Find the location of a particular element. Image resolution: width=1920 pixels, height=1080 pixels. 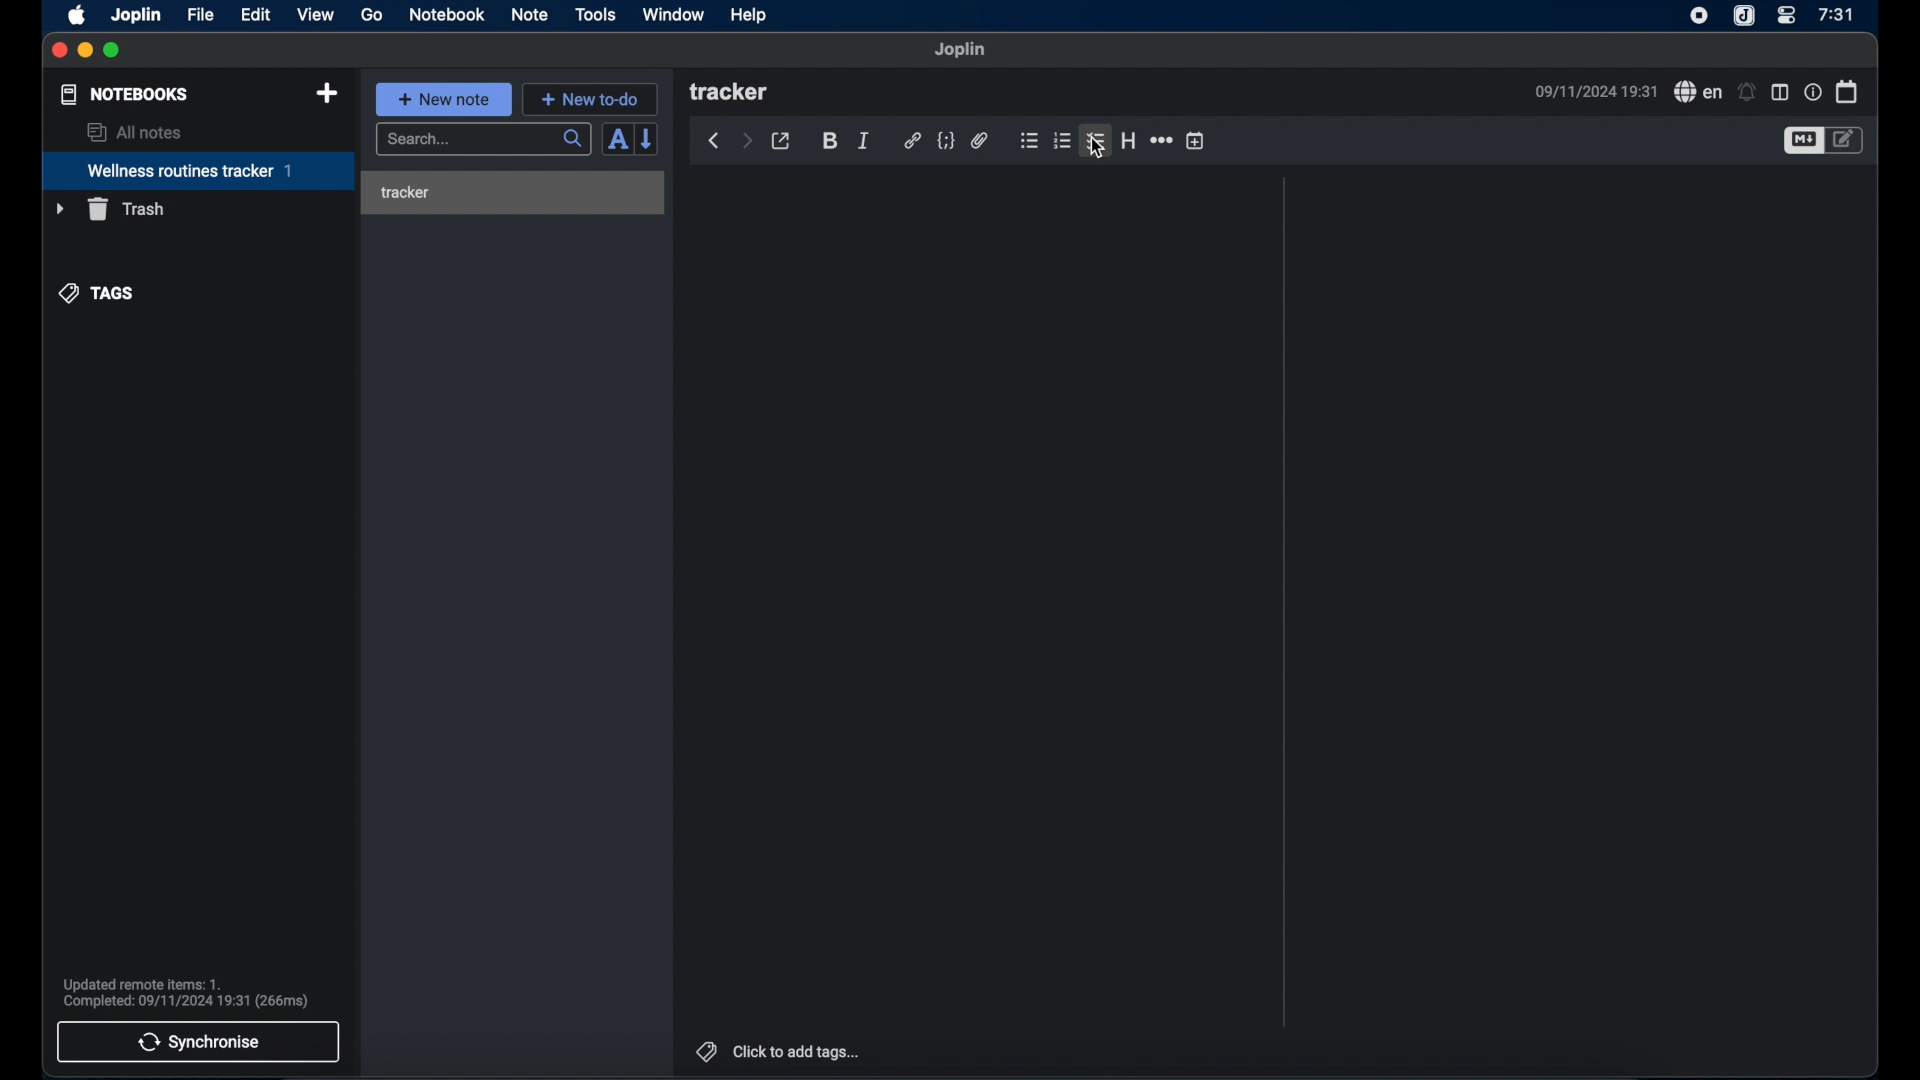

toggle editor is located at coordinates (1848, 141).